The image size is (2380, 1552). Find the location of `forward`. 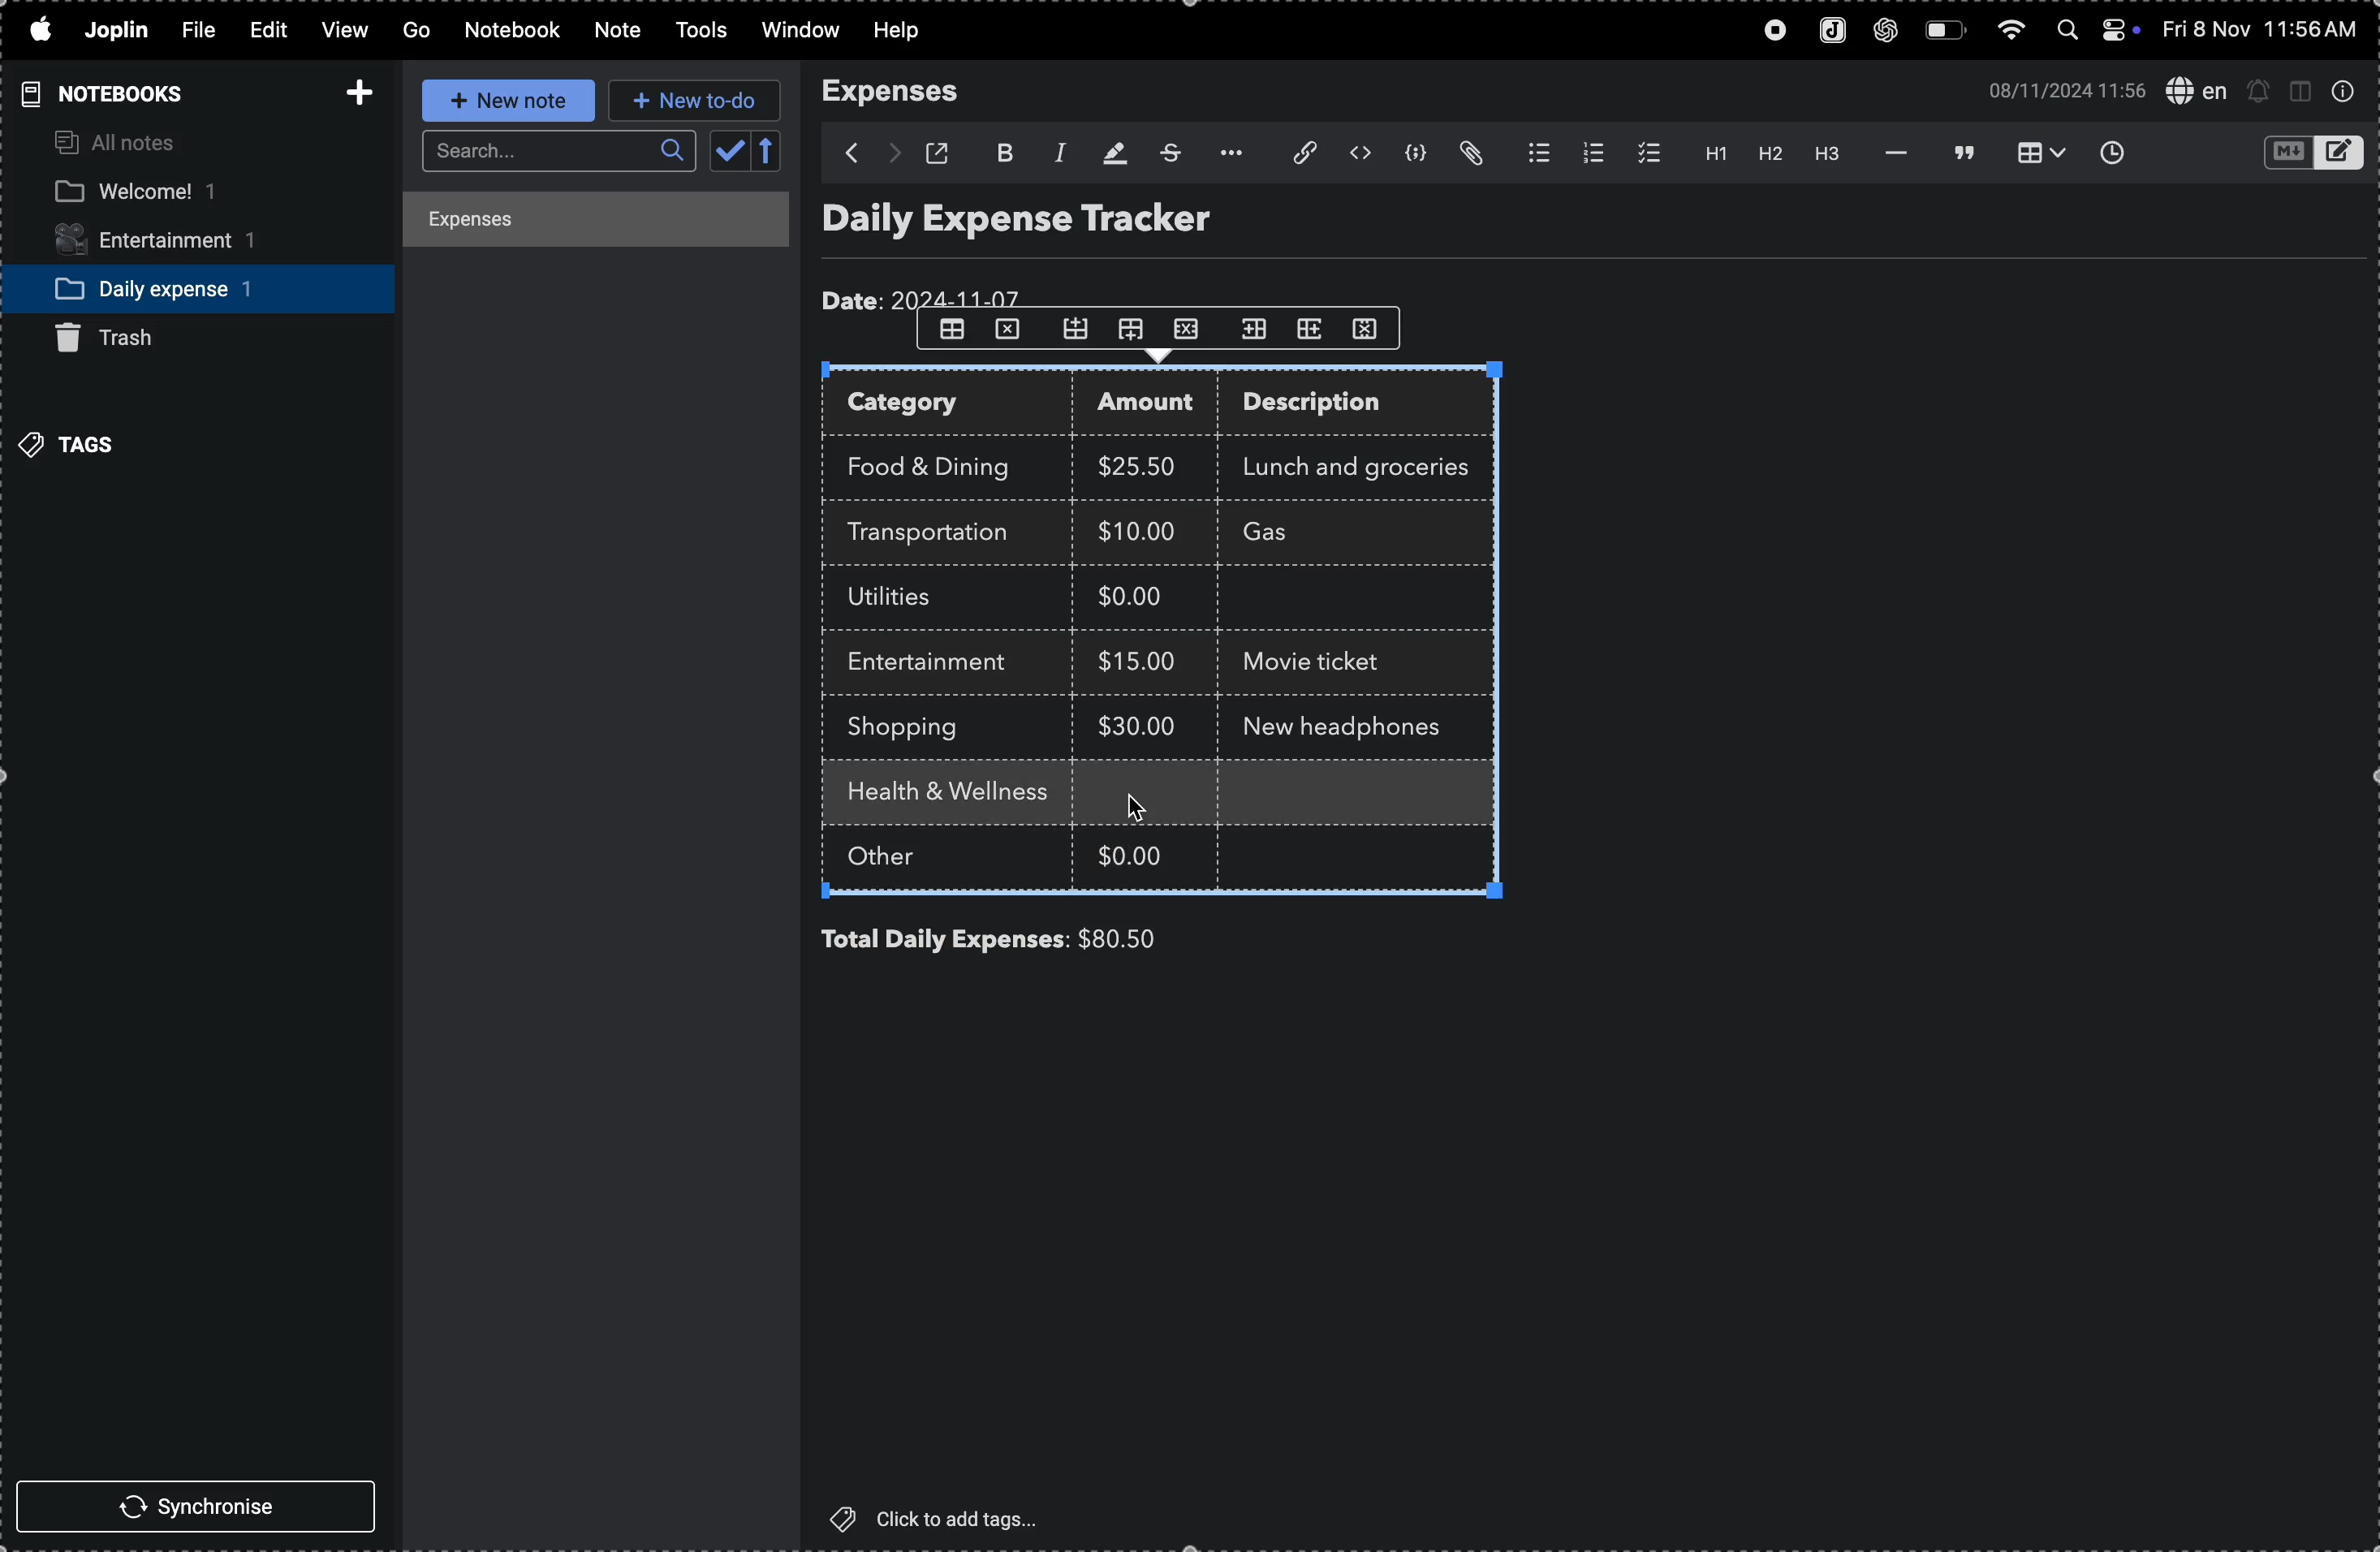

forward is located at coordinates (892, 154).